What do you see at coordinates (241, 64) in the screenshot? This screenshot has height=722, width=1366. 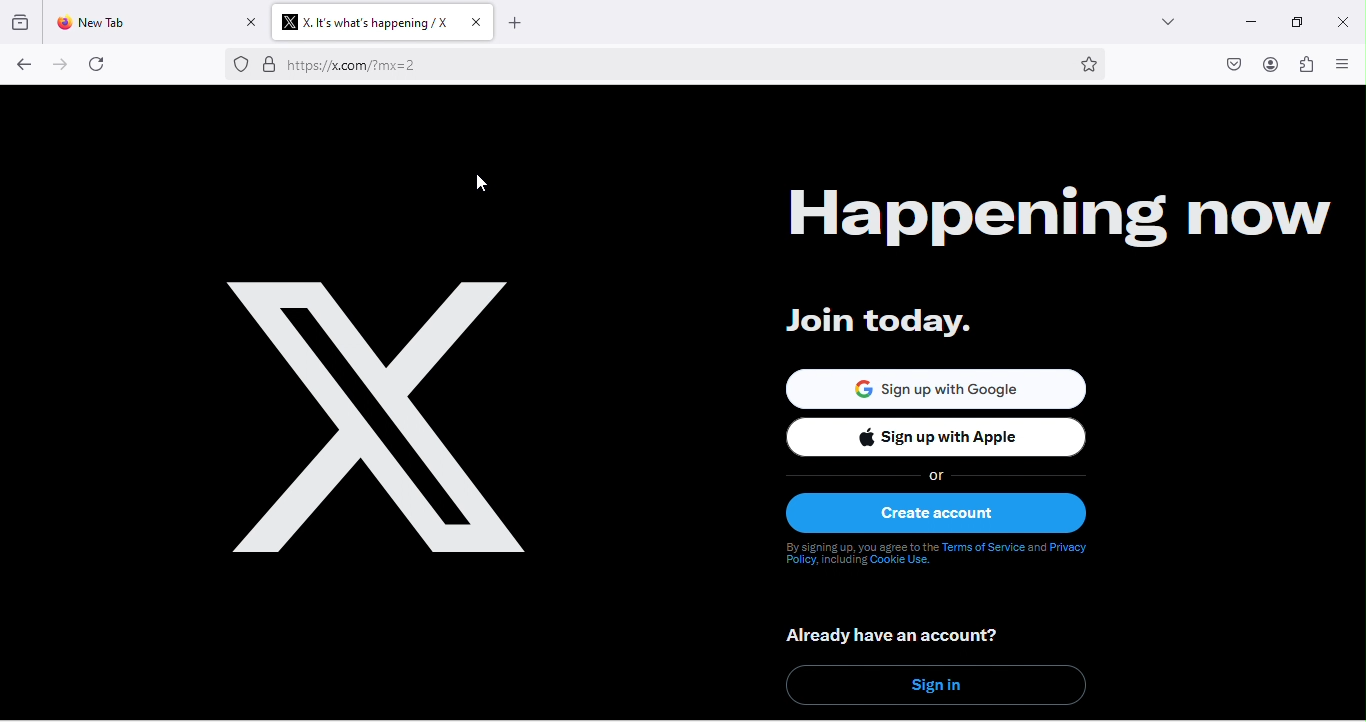 I see `proxy` at bounding box center [241, 64].